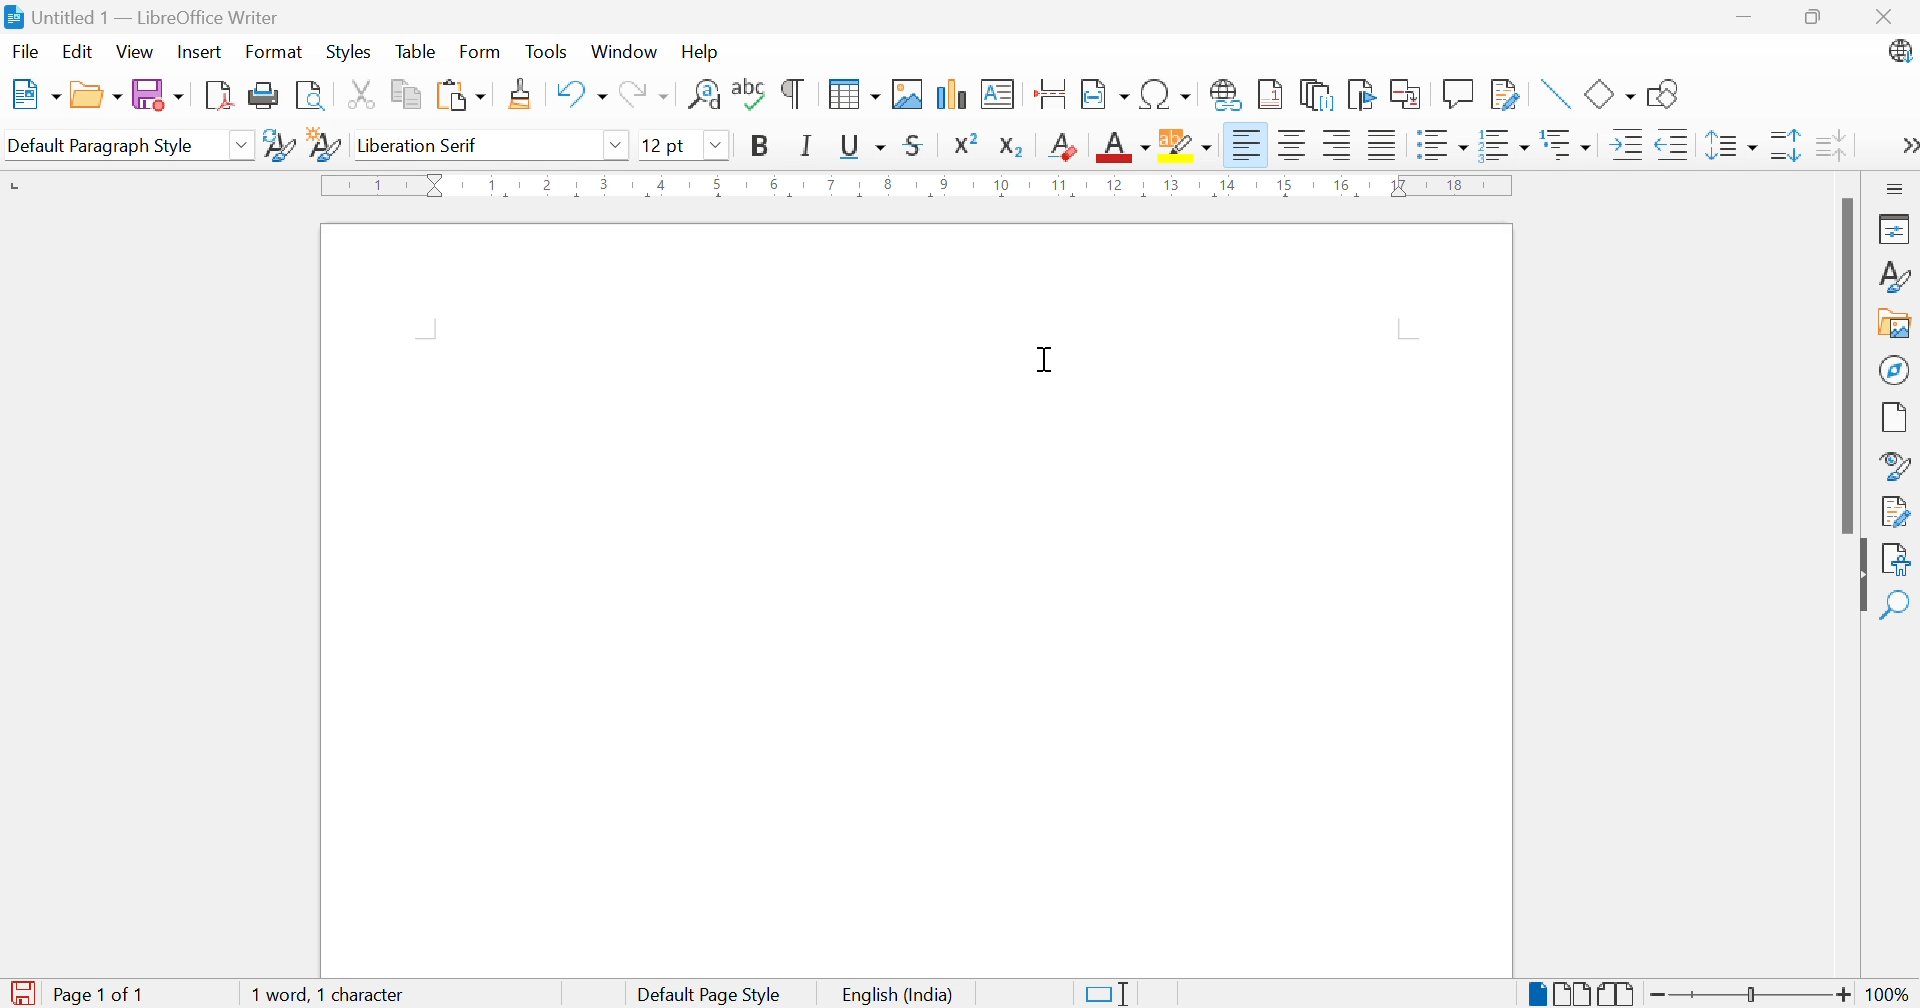 The width and height of the screenshot is (1920, 1008). Describe the element at coordinates (1337, 146) in the screenshot. I see `Align Right` at that location.